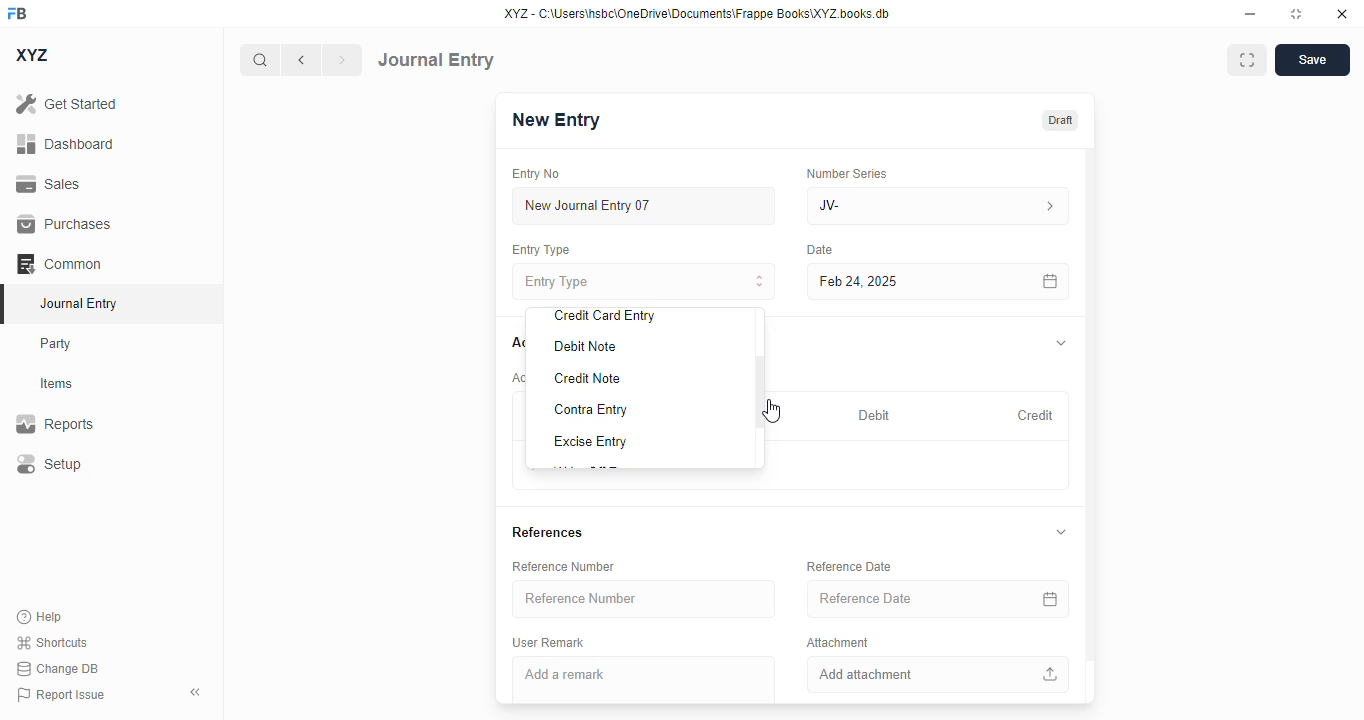 The height and width of the screenshot is (720, 1364). Describe the element at coordinates (301, 60) in the screenshot. I see `previous` at that location.